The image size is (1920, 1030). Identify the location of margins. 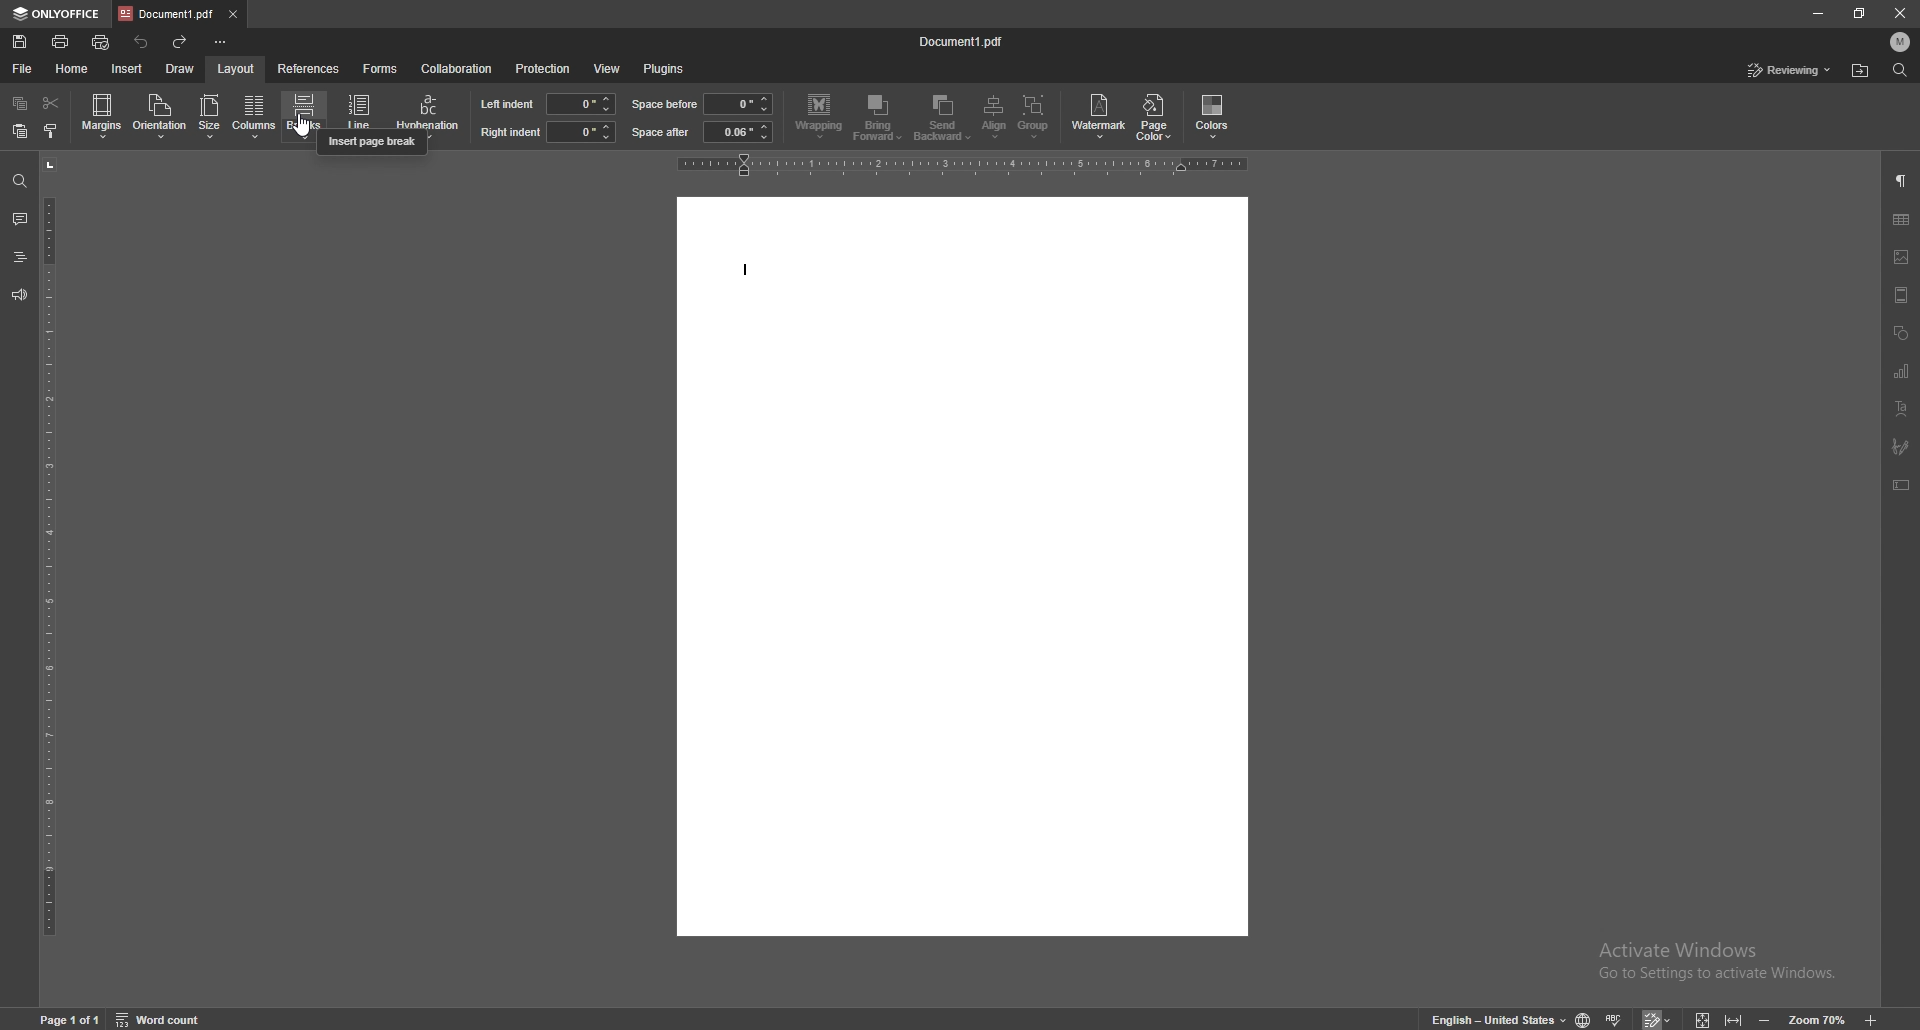
(104, 115).